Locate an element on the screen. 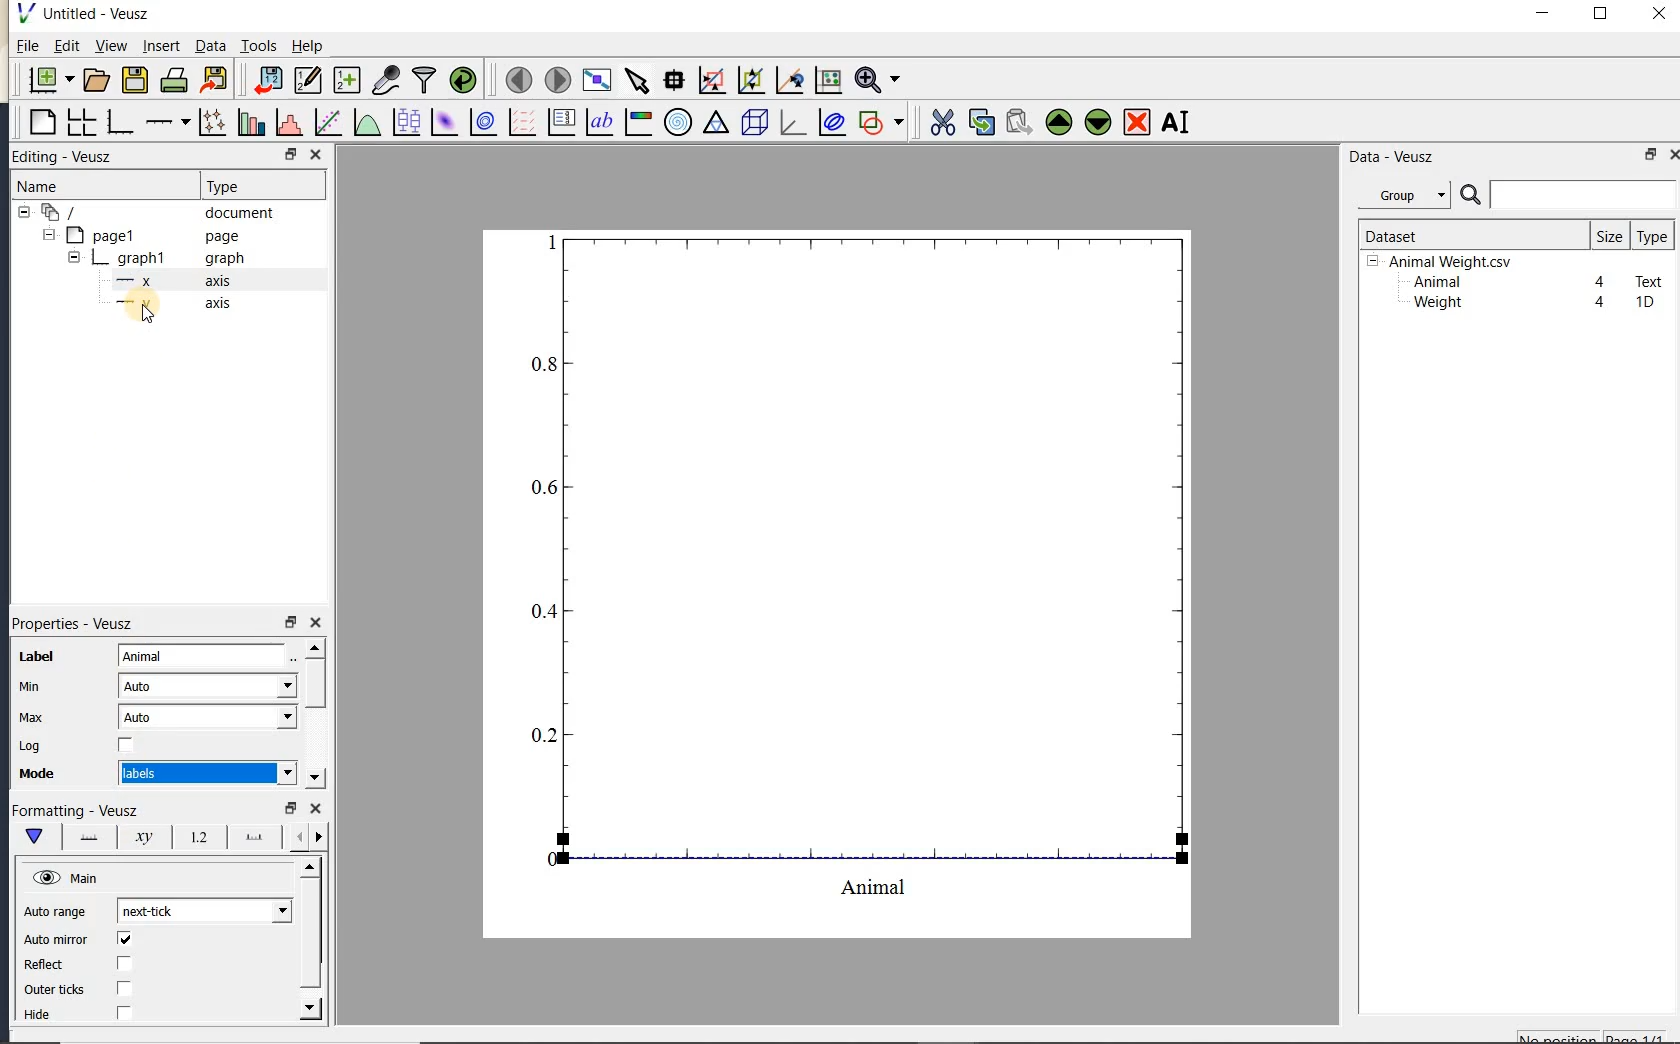 The height and width of the screenshot is (1044, 1680). save the document is located at coordinates (134, 81).